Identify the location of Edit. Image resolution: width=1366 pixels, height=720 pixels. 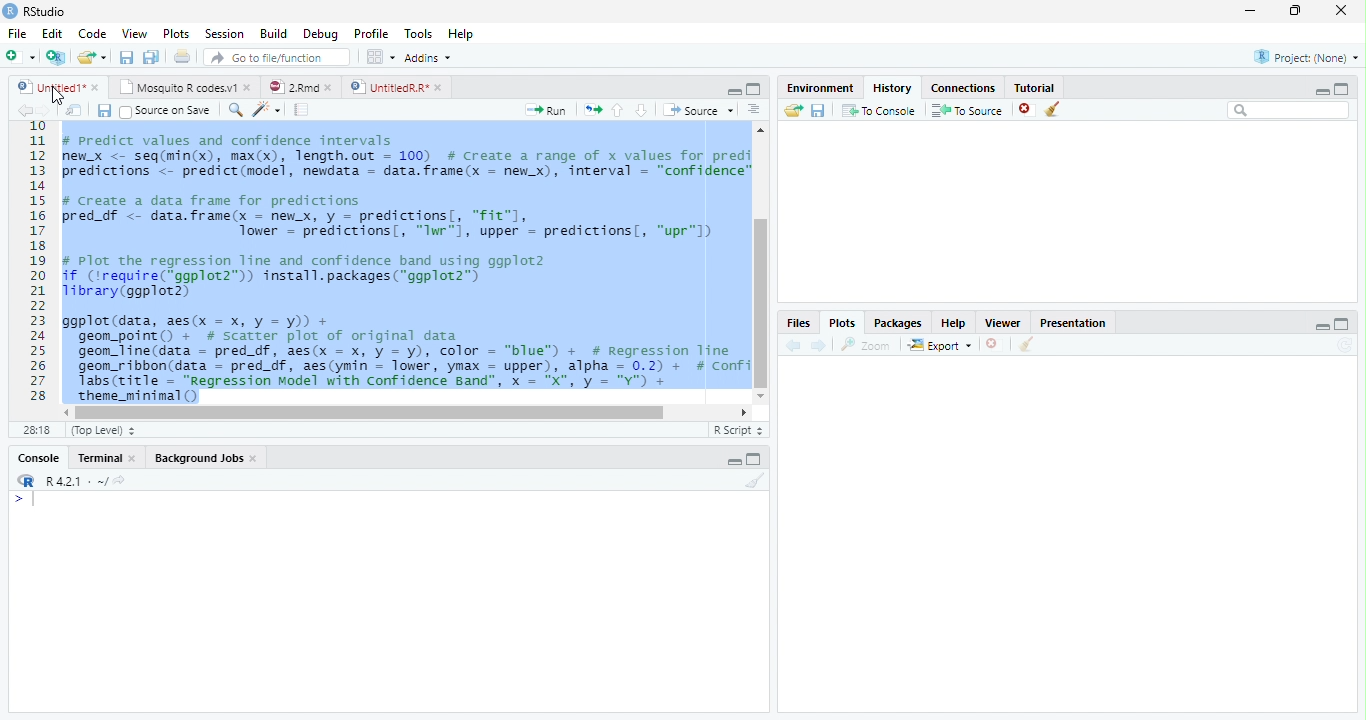
(54, 33).